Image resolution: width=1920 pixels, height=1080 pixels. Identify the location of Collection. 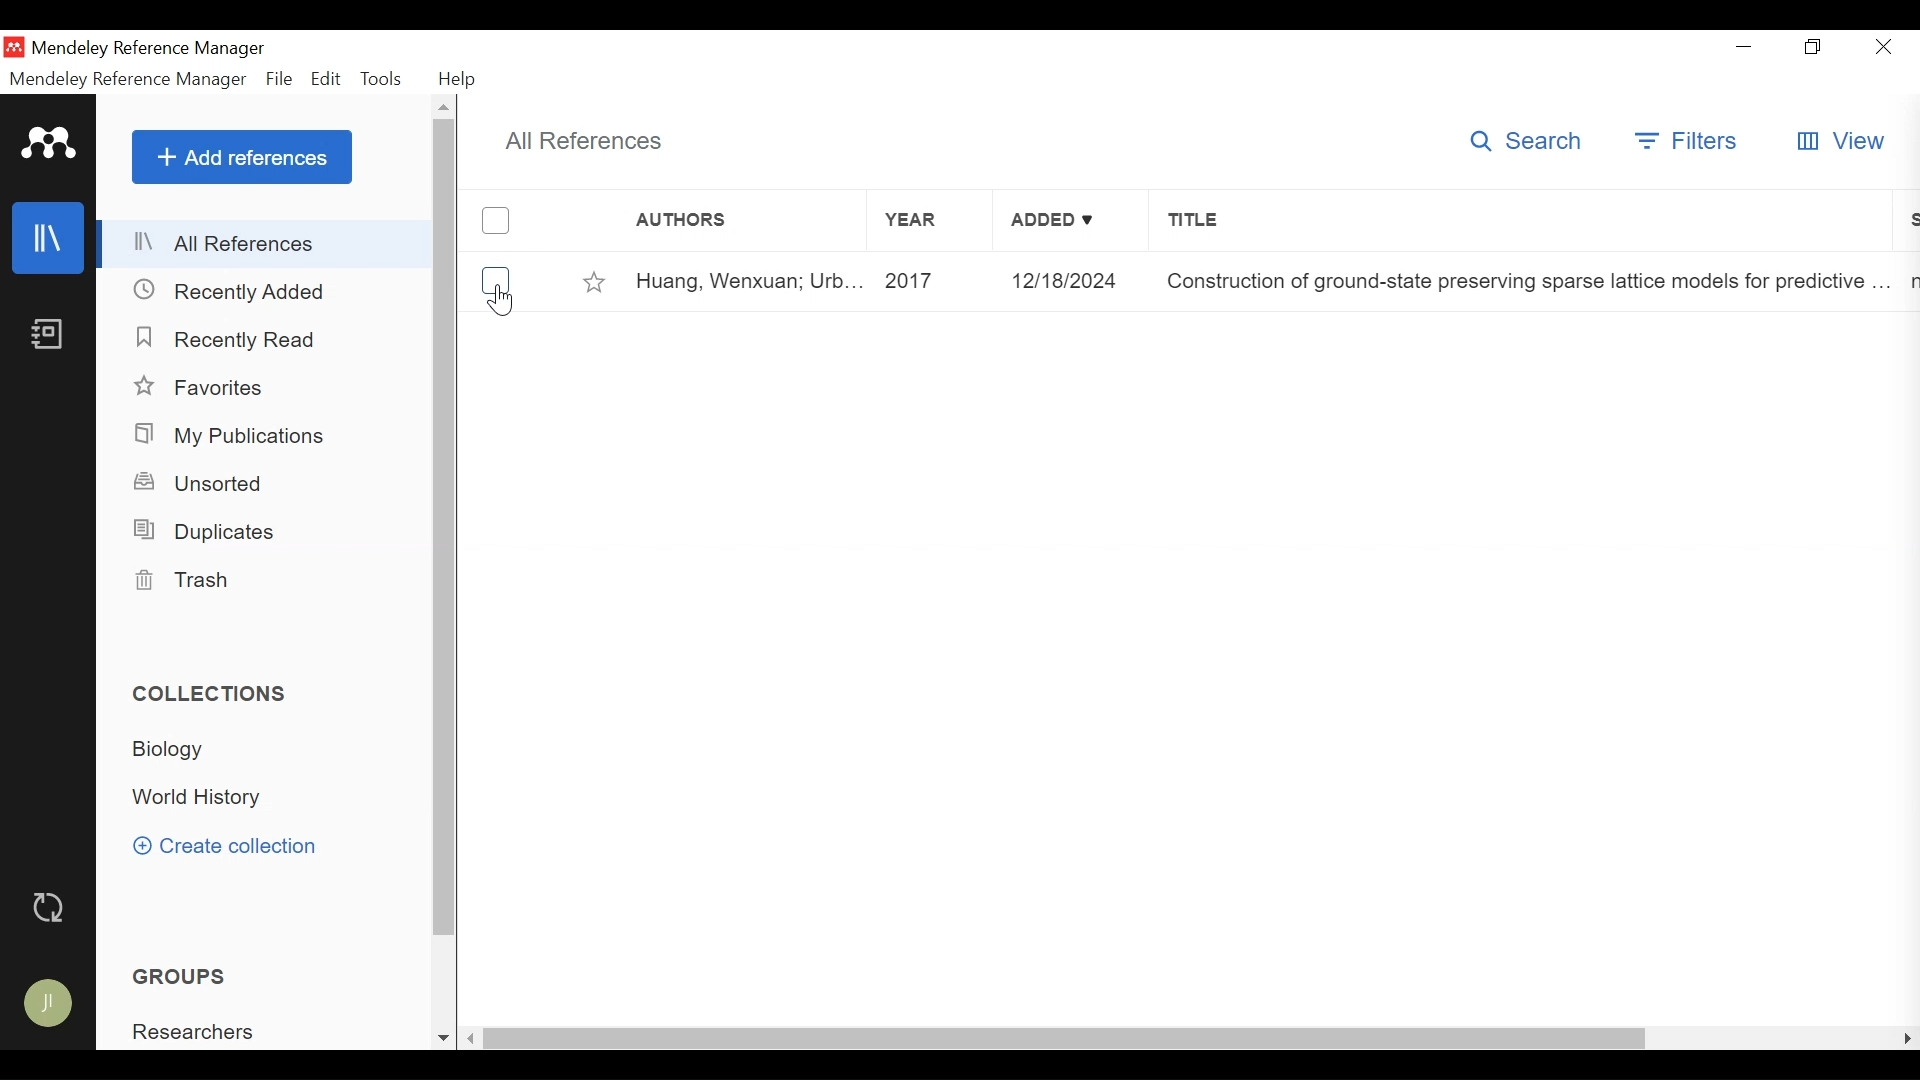
(196, 799).